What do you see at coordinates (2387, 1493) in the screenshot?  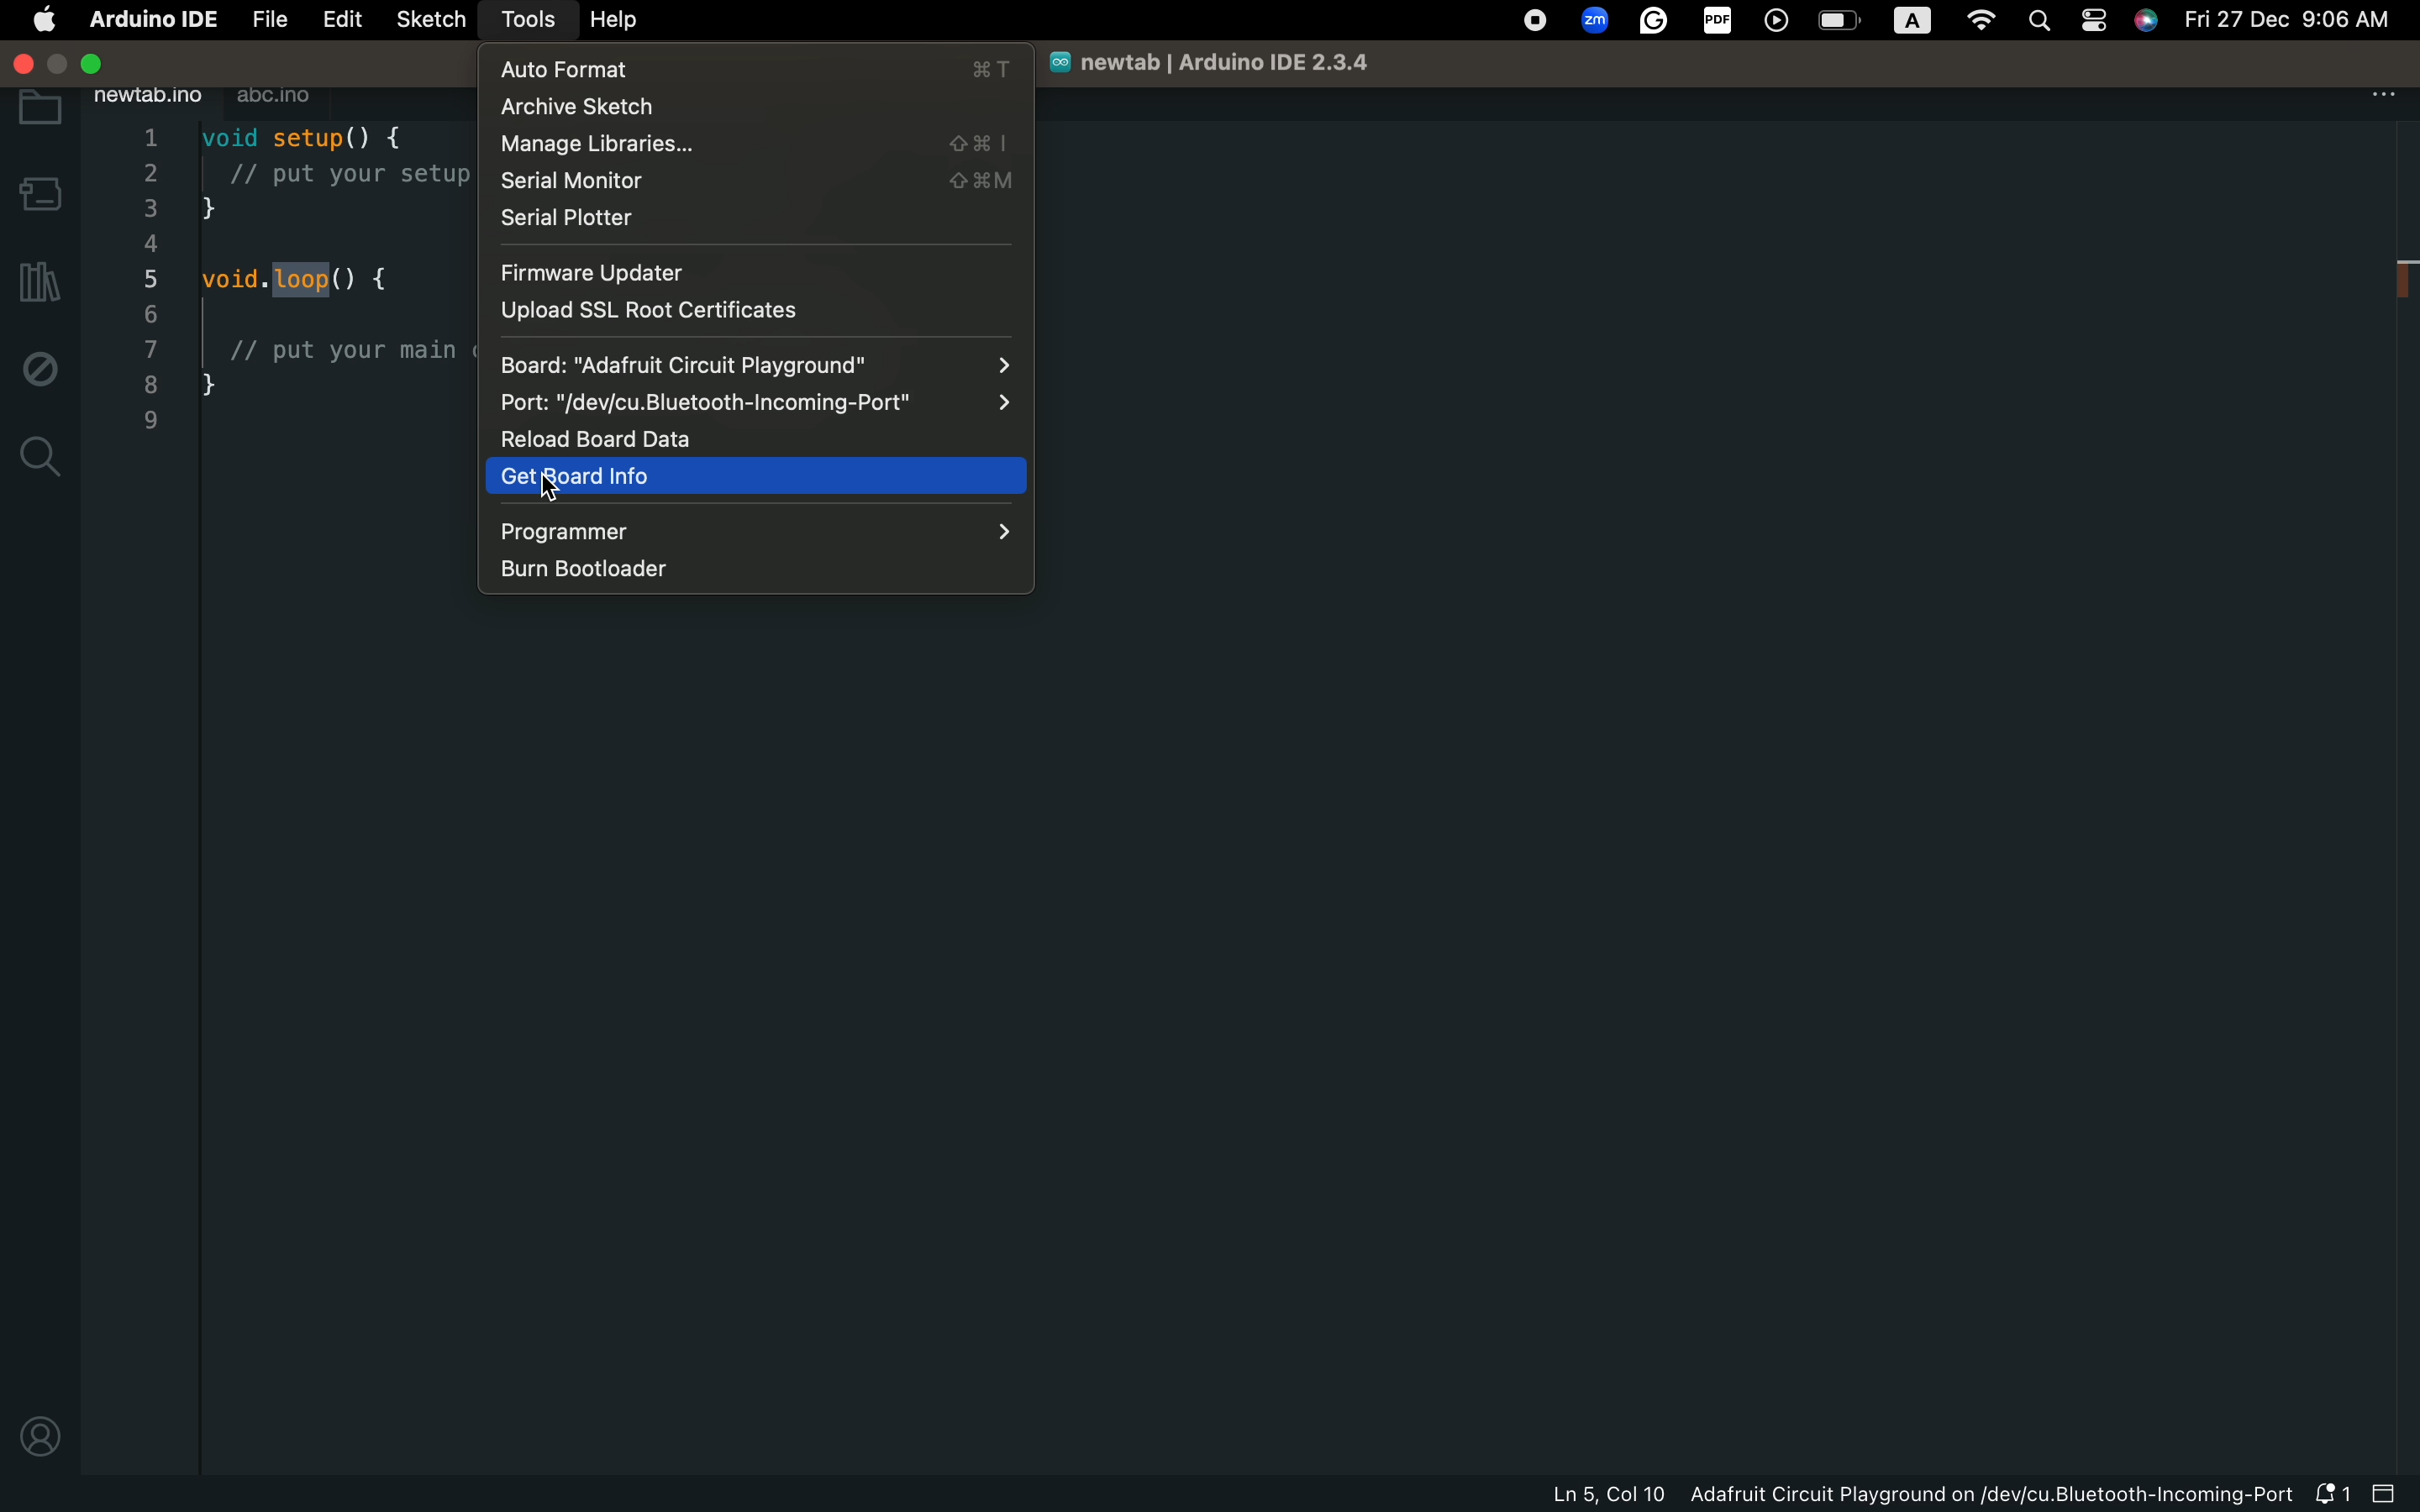 I see `close slide bar` at bounding box center [2387, 1493].